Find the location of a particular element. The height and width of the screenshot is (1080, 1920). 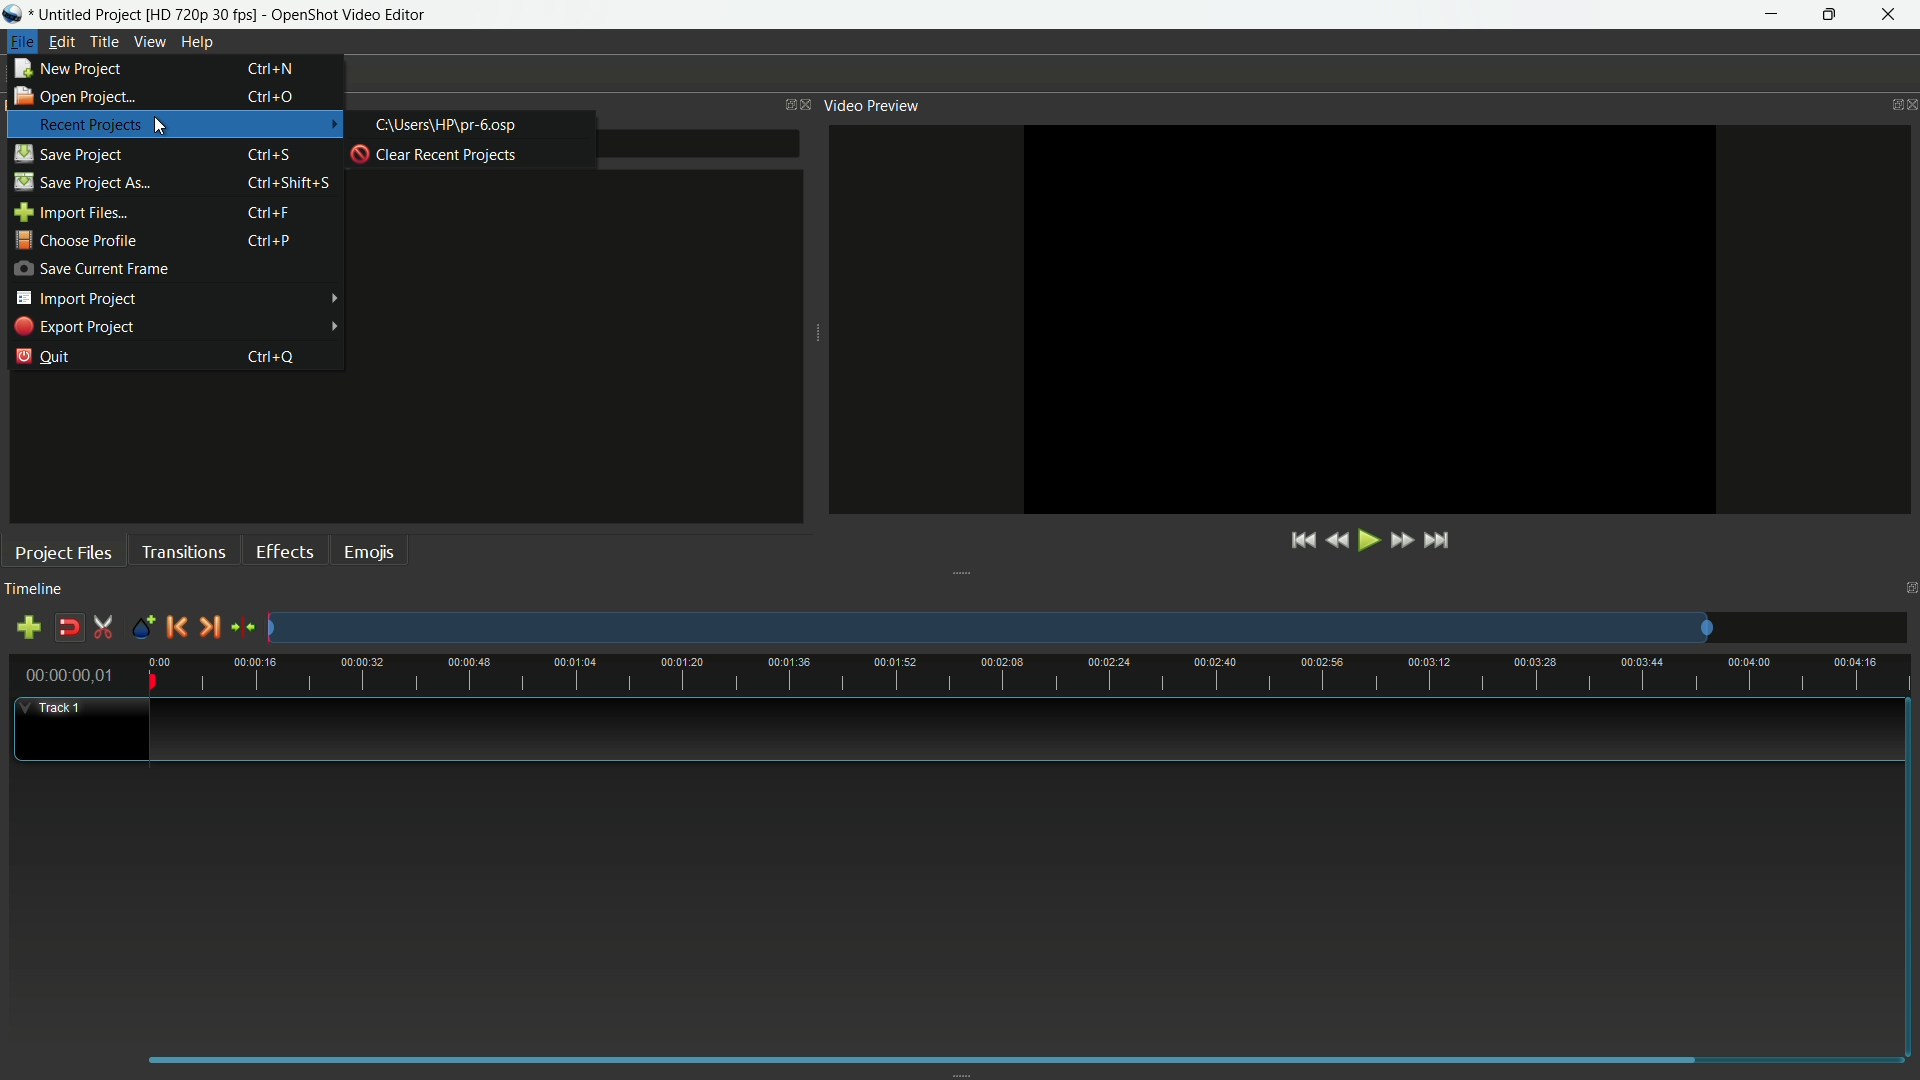

maximize is located at coordinates (1831, 15).